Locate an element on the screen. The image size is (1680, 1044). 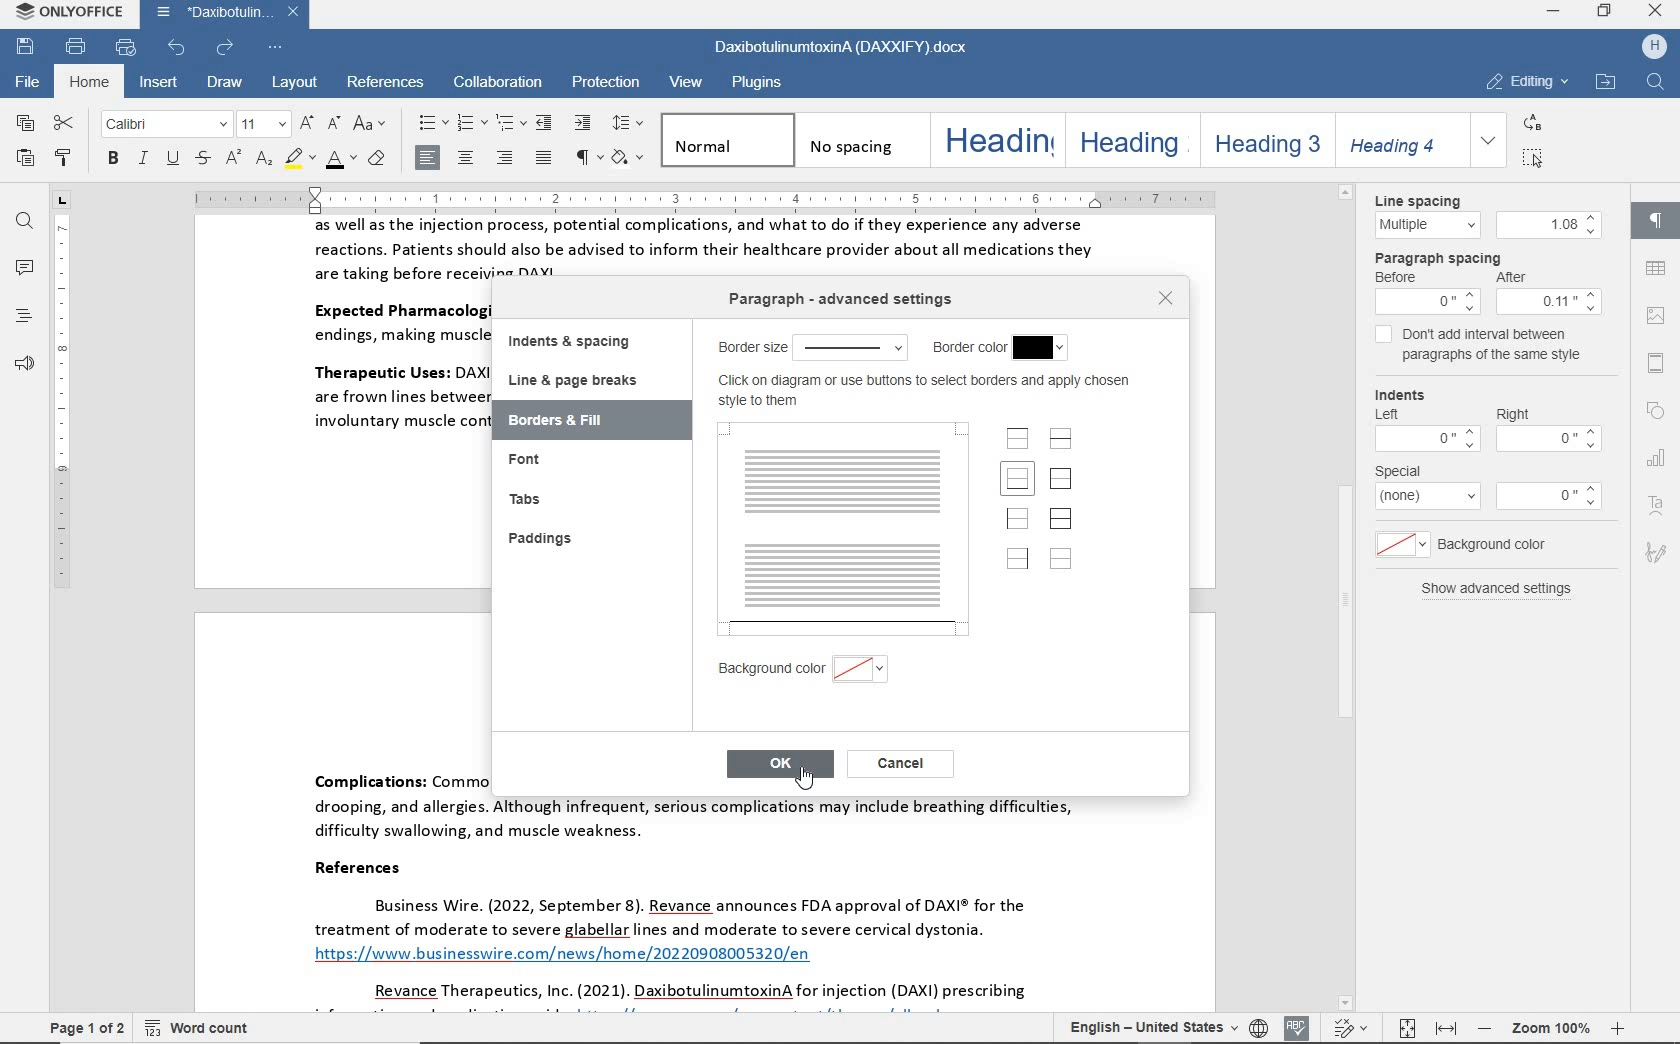
chart is located at coordinates (1657, 456).